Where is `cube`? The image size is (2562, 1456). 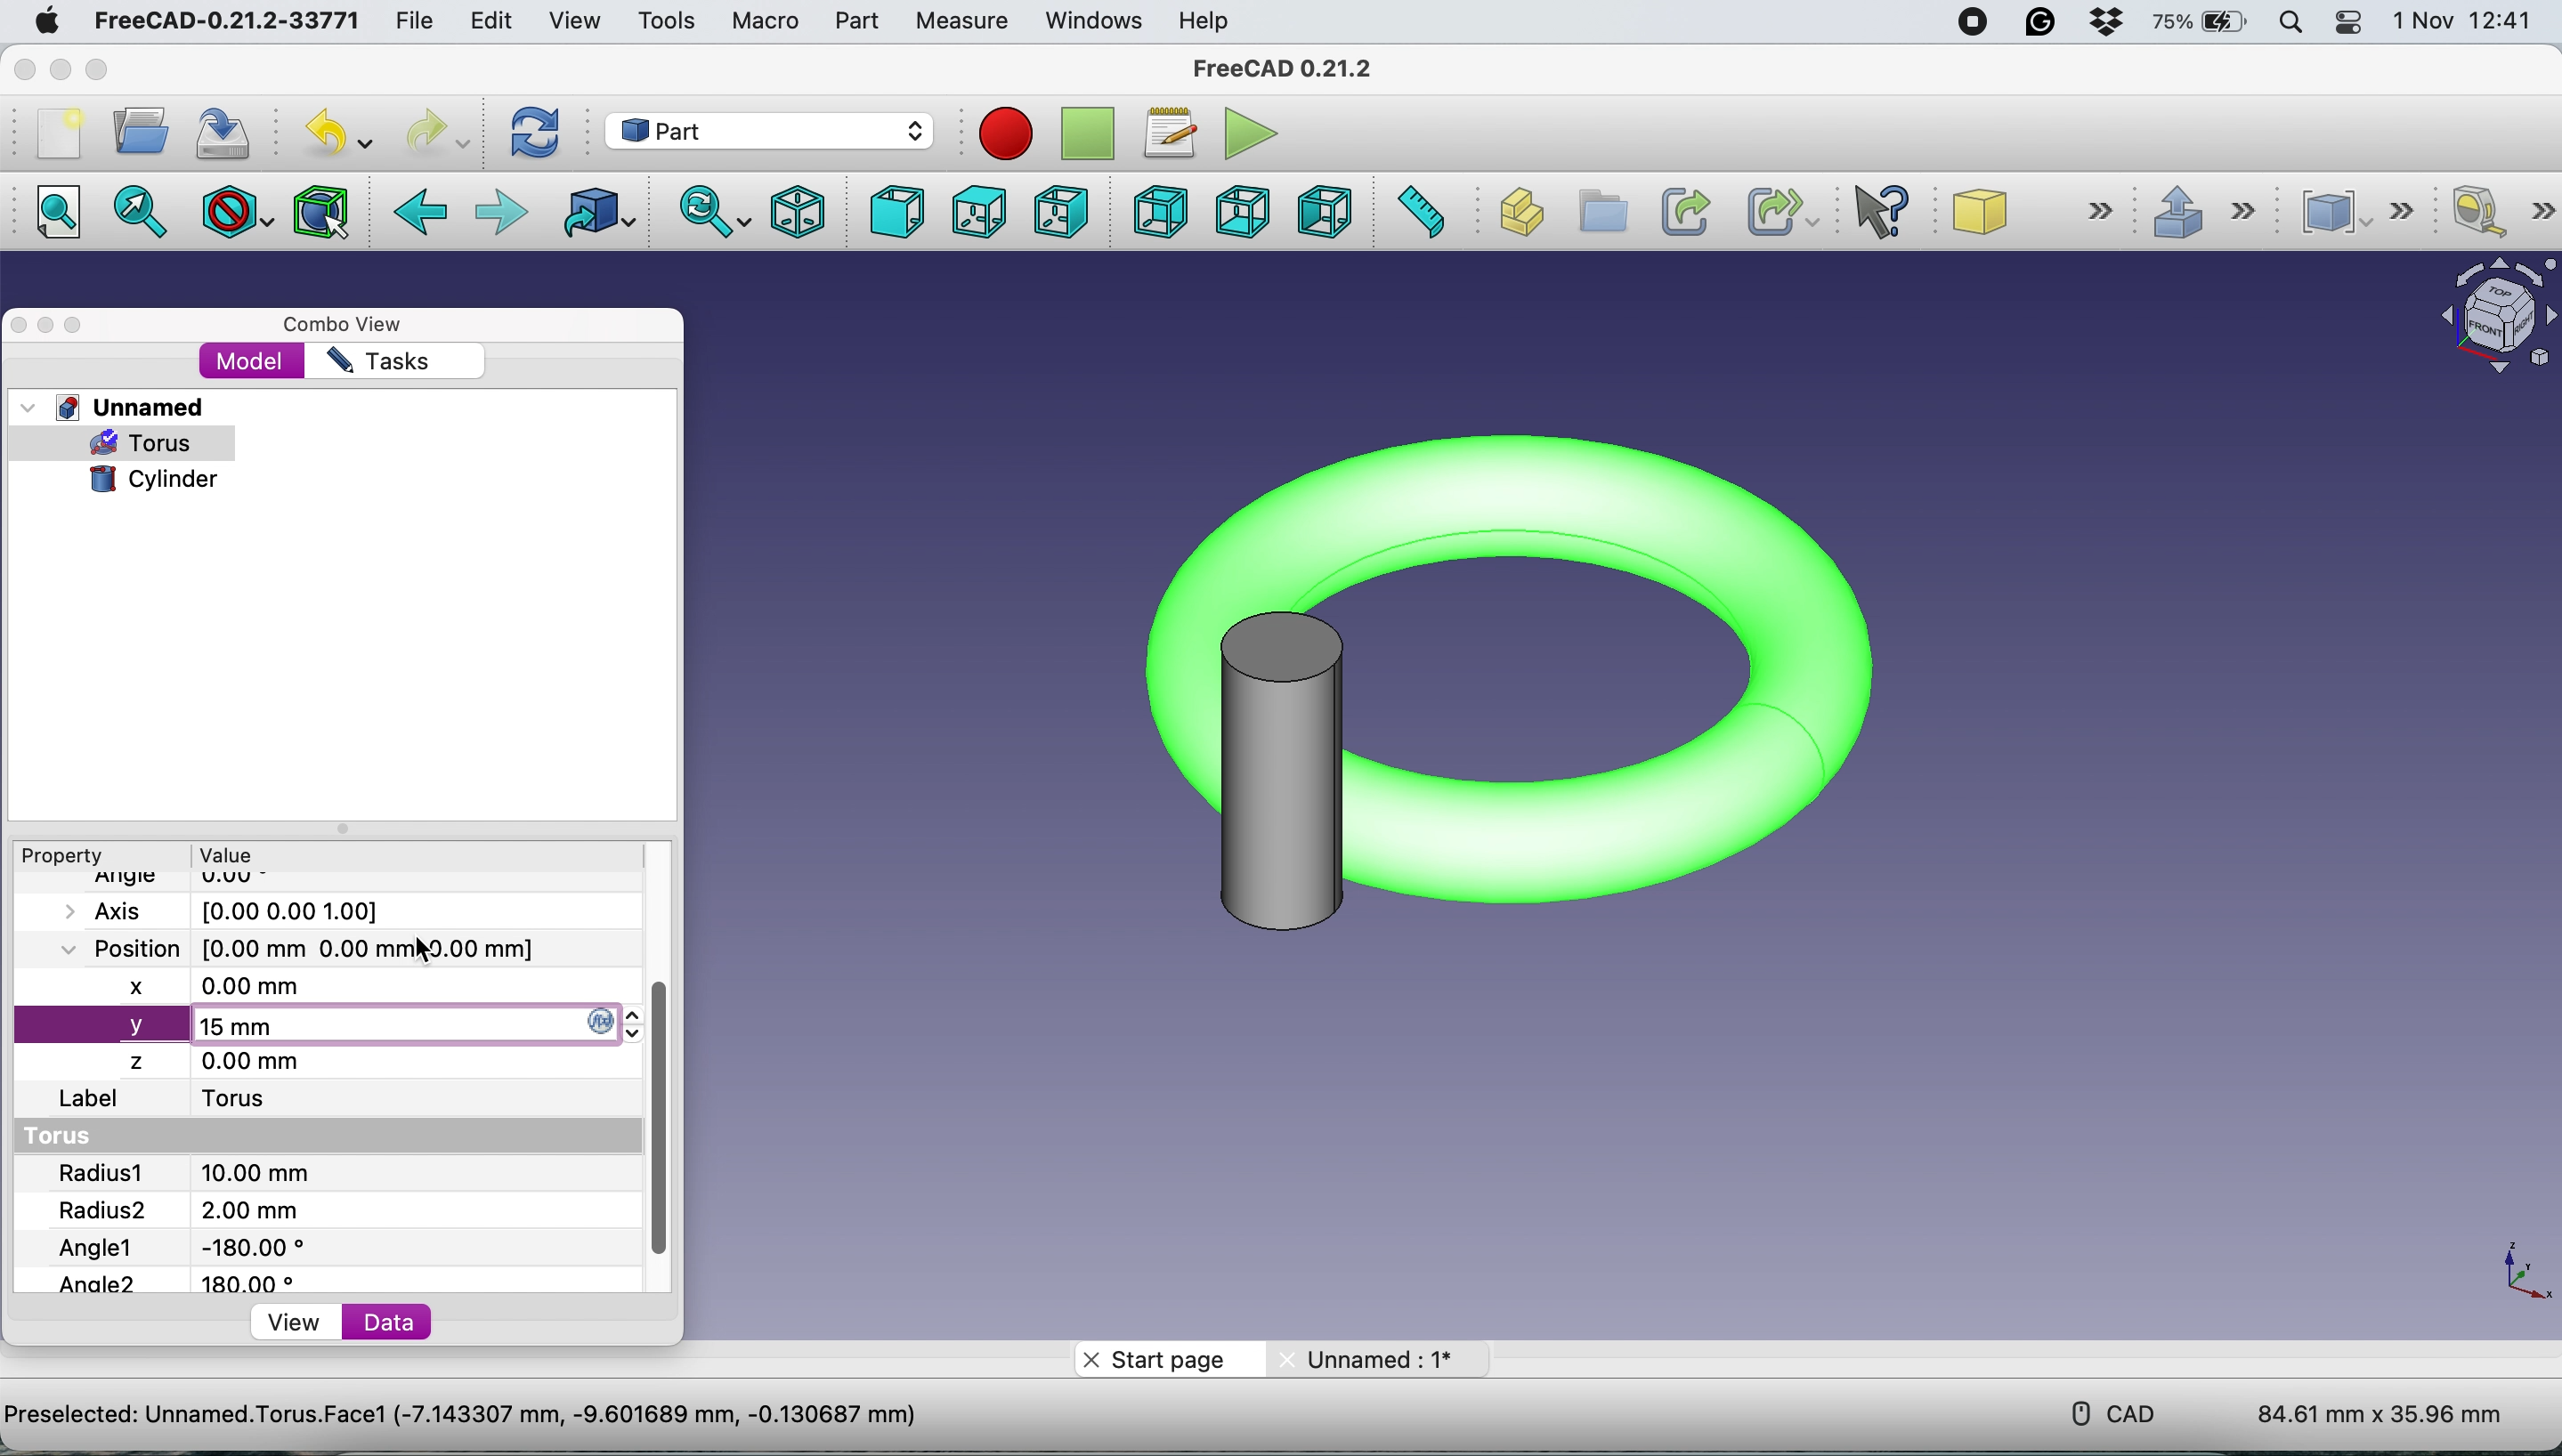
cube is located at coordinates (2041, 212).